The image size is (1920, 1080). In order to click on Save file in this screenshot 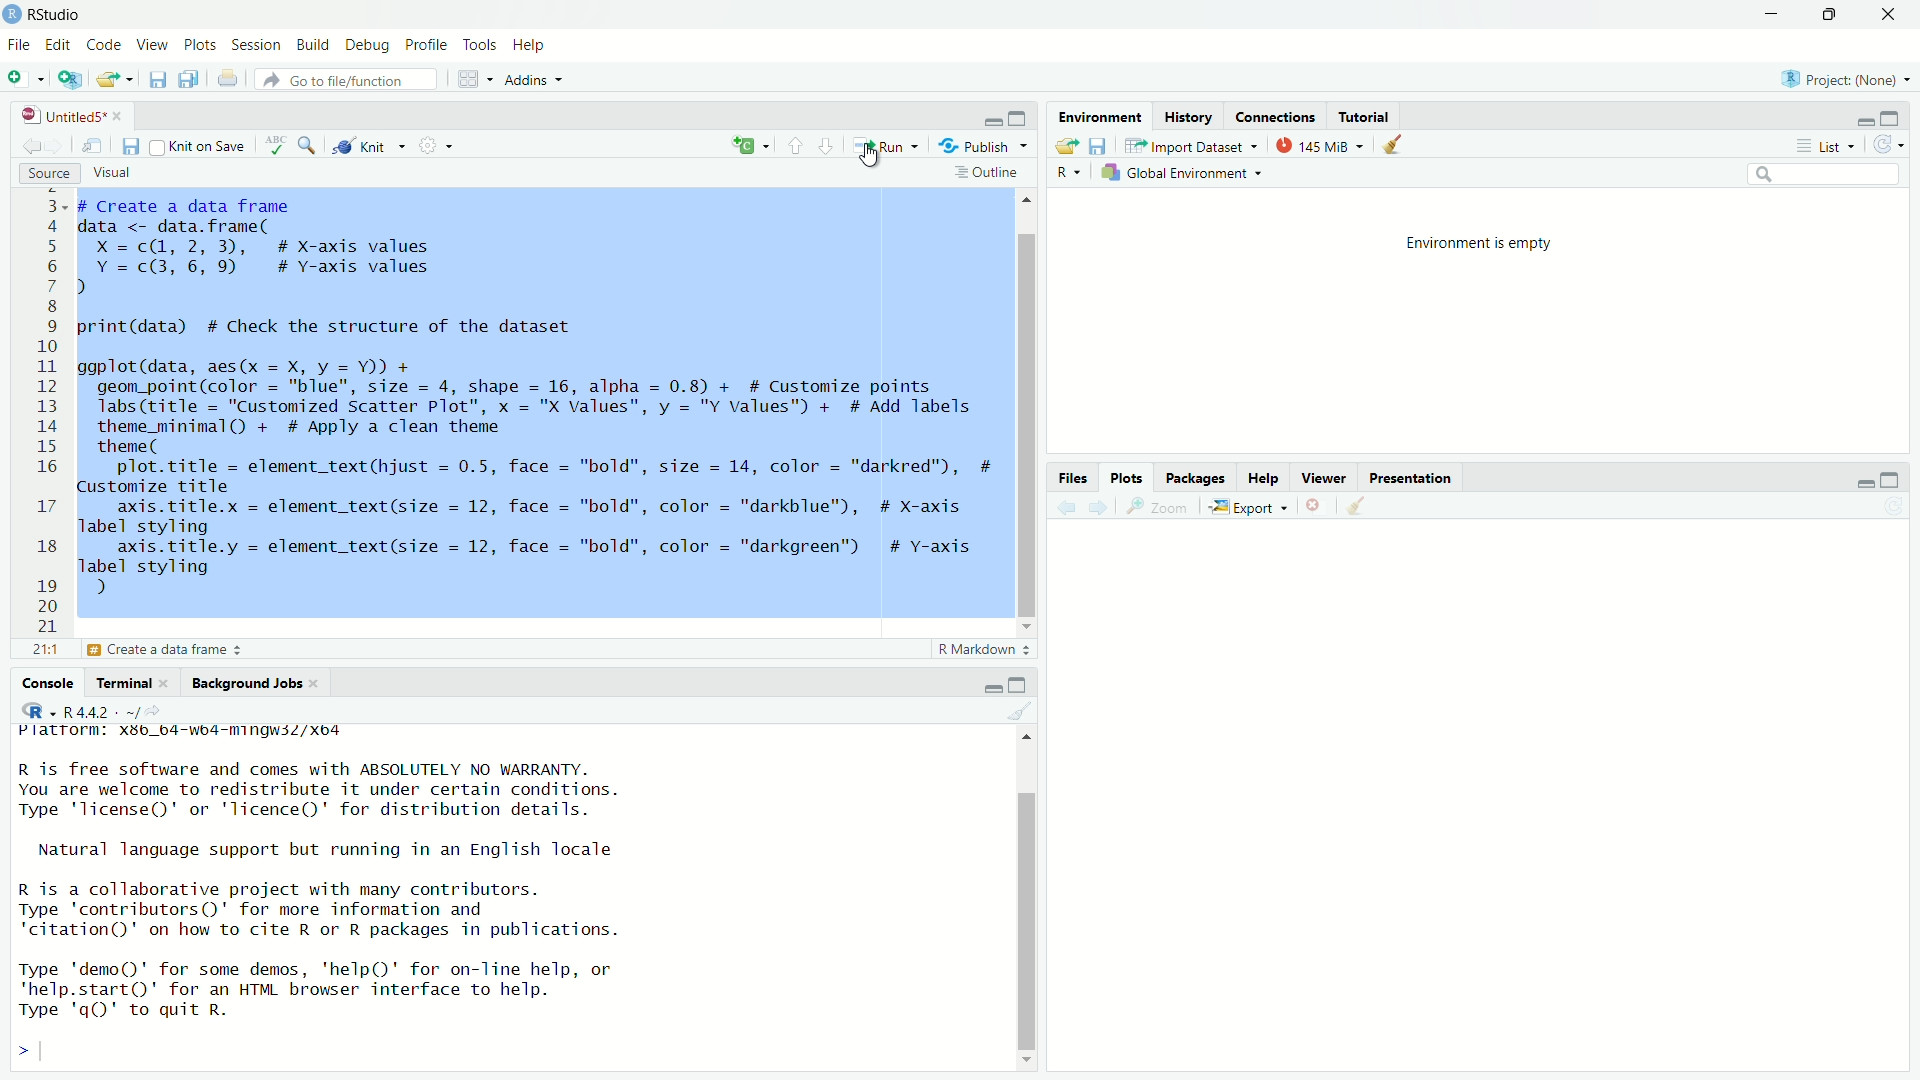, I will do `click(1098, 146)`.